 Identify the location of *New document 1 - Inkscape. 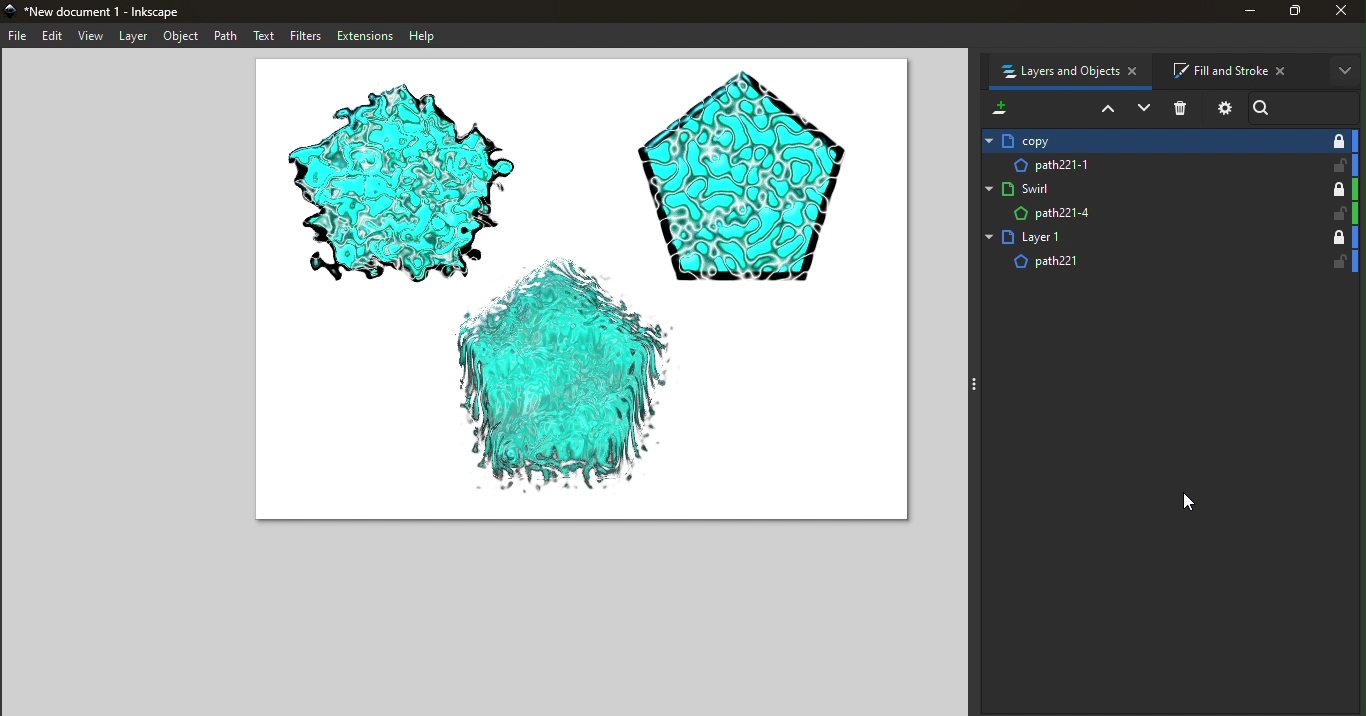
(125, 12).